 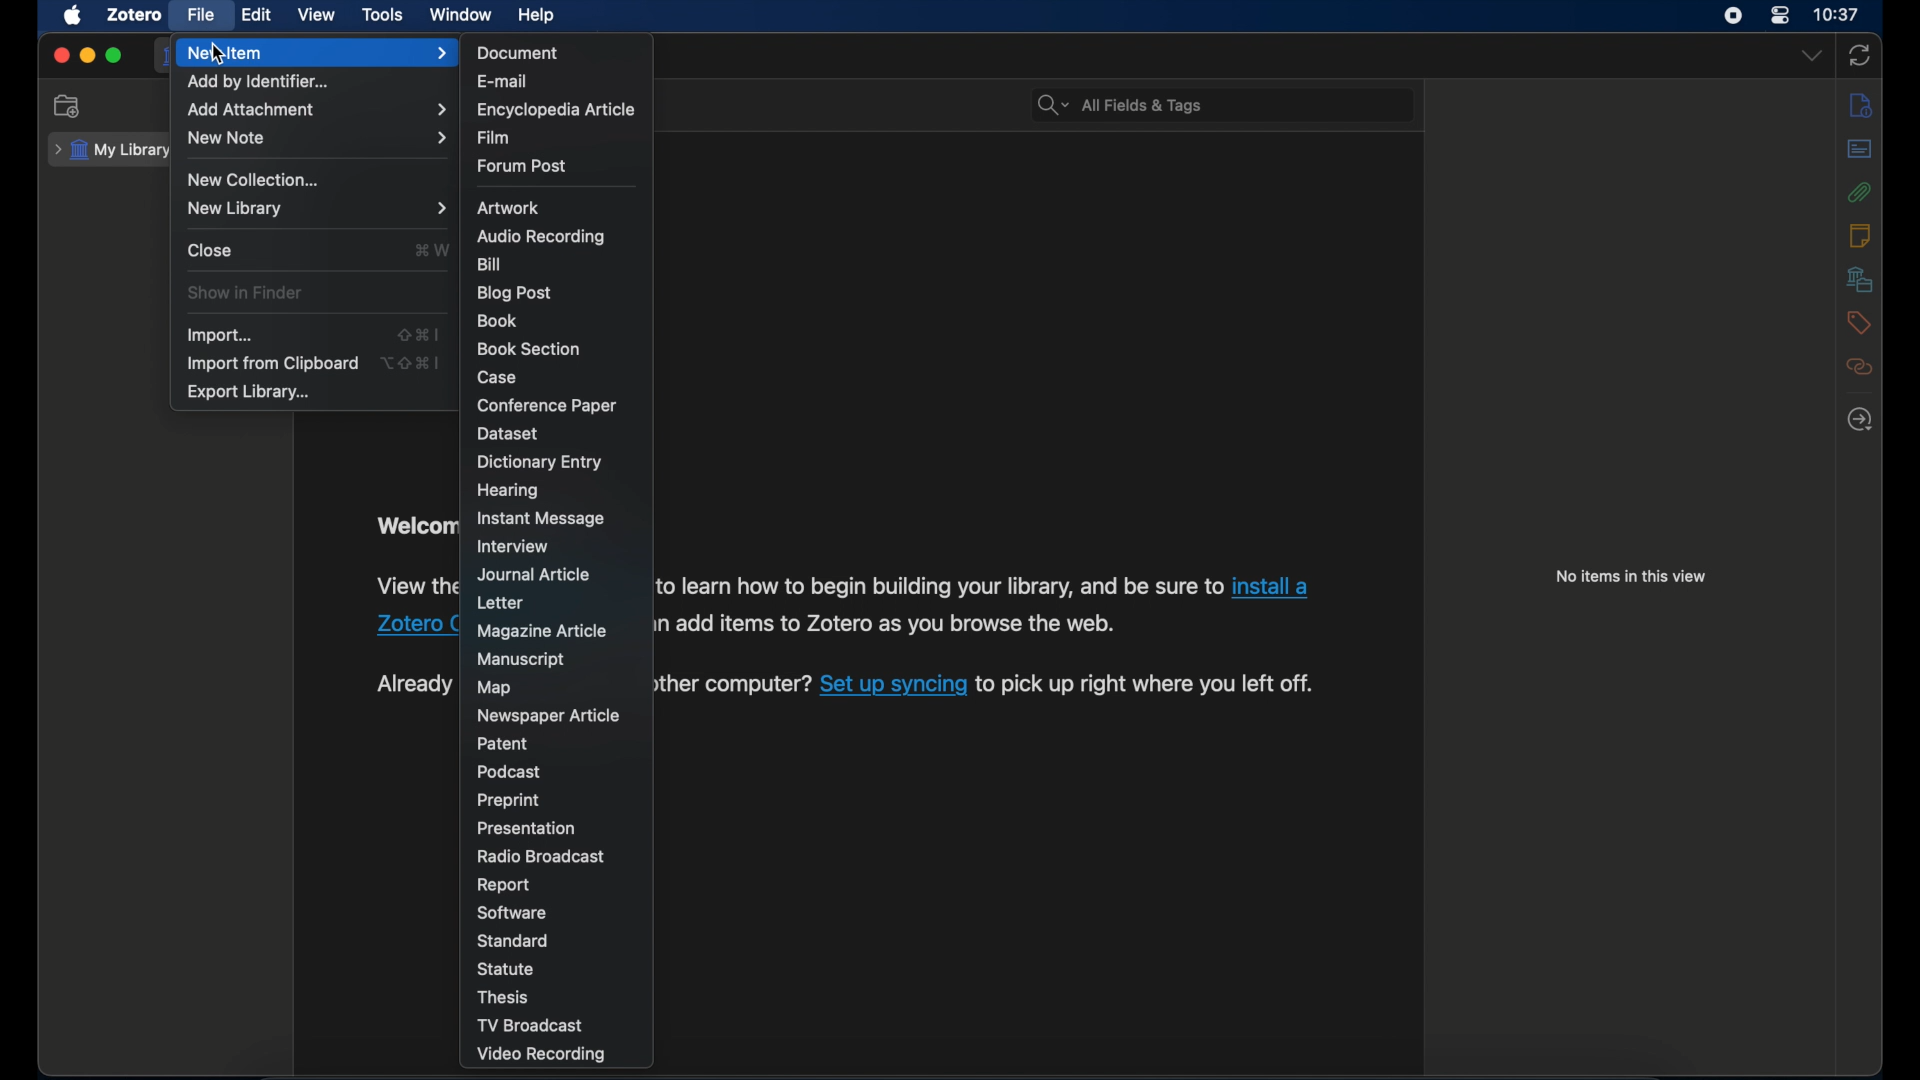 What do you see at coordinates (506, 801) in the screenshot?
I see `preprint` at bounding box center [506, 801].